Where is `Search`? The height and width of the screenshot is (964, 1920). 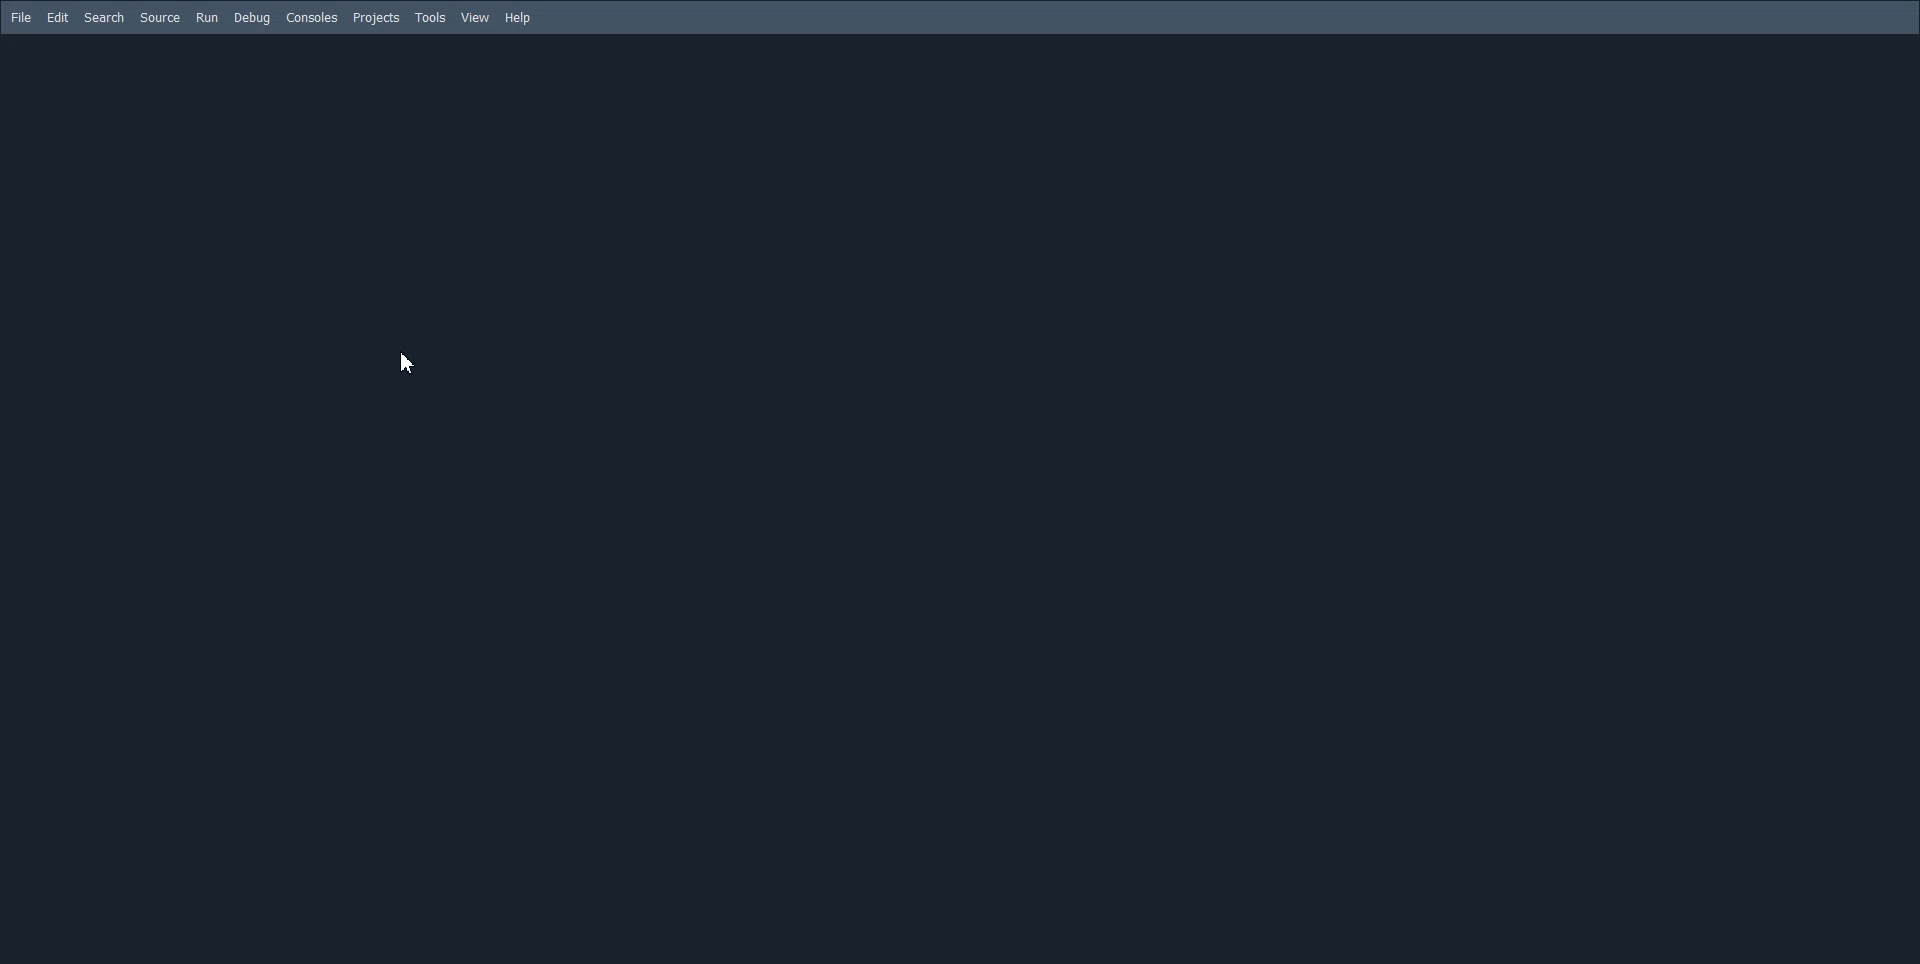
Search is located at coordinates (104, 18).